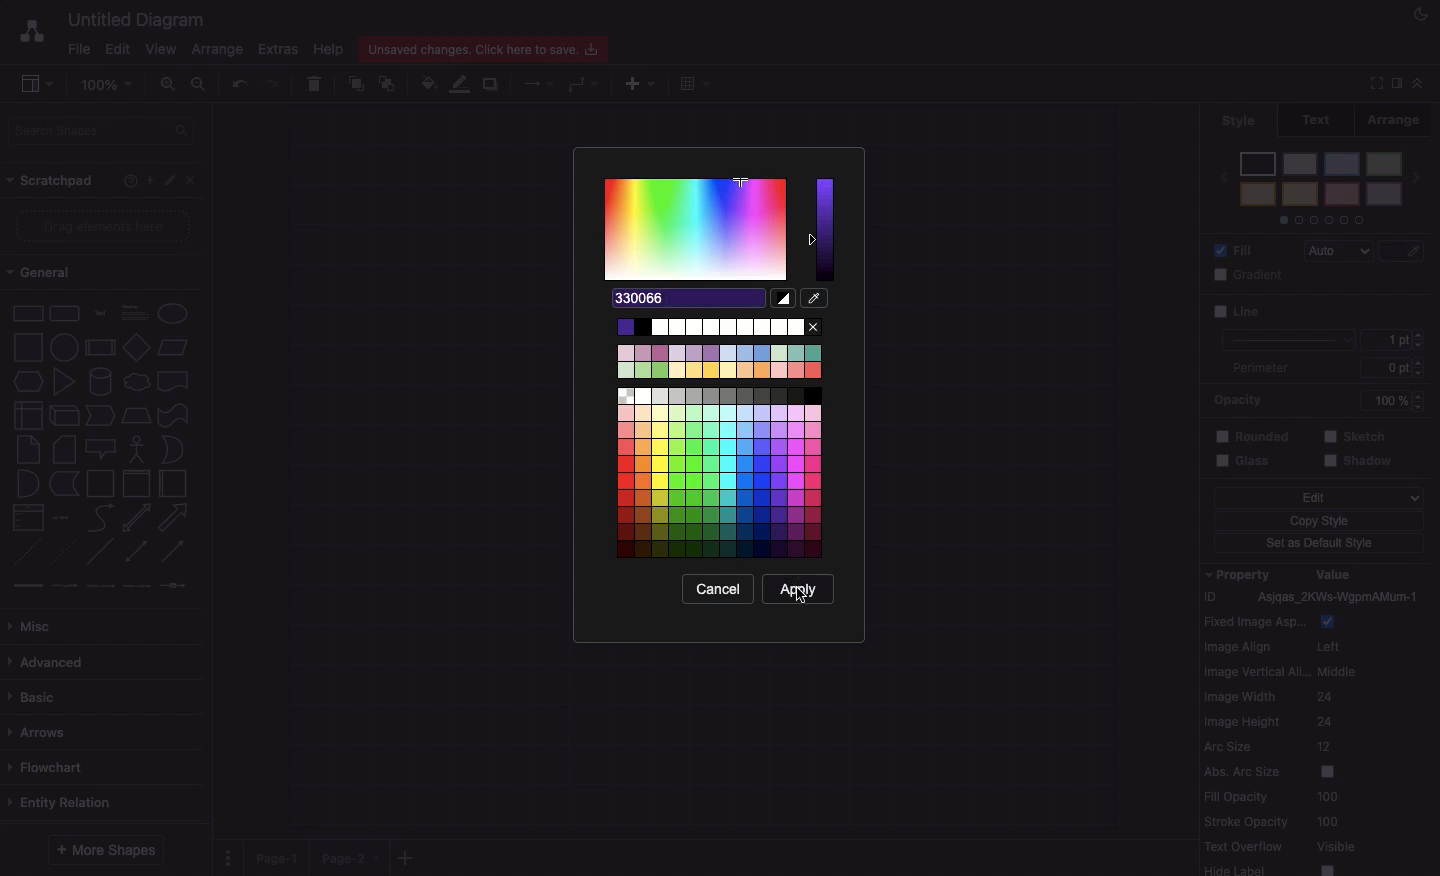  I want to click on Waypoints, so click(585, 85).